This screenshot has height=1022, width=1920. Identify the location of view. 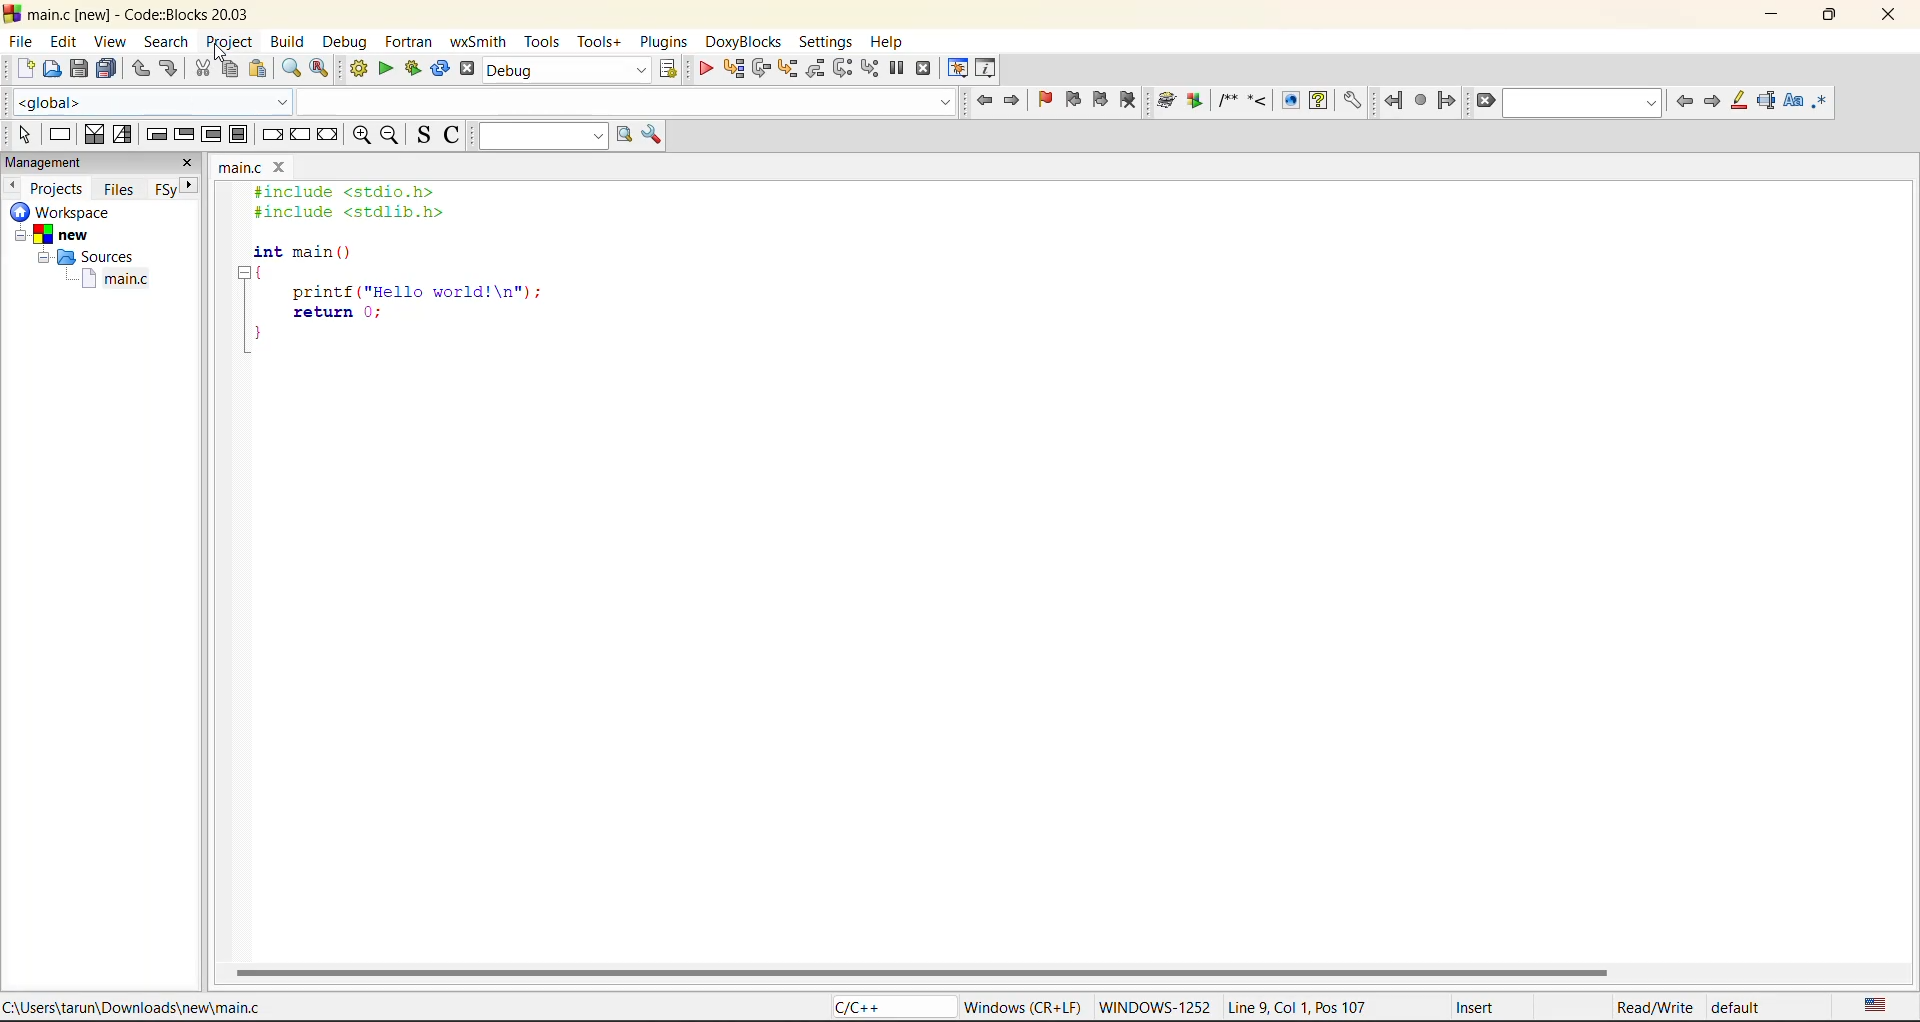
(111, 42).